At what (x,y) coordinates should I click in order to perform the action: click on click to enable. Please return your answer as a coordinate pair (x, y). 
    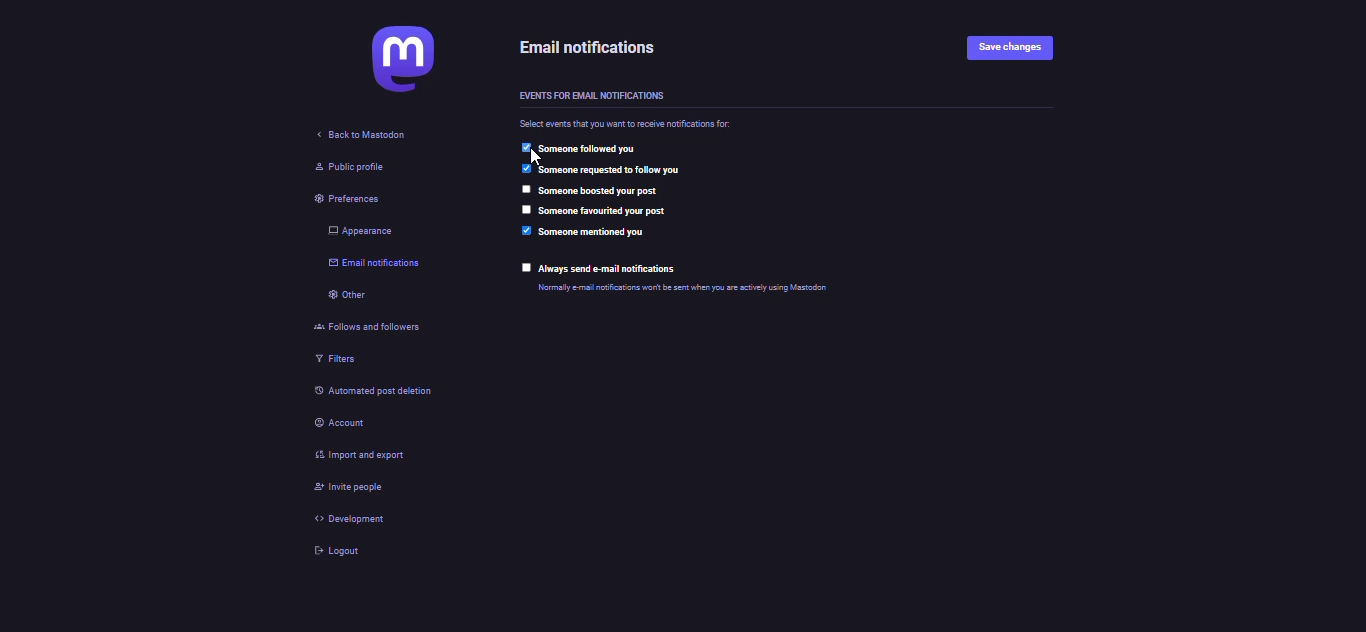
    Looking at the image, I should click on (524, 268).